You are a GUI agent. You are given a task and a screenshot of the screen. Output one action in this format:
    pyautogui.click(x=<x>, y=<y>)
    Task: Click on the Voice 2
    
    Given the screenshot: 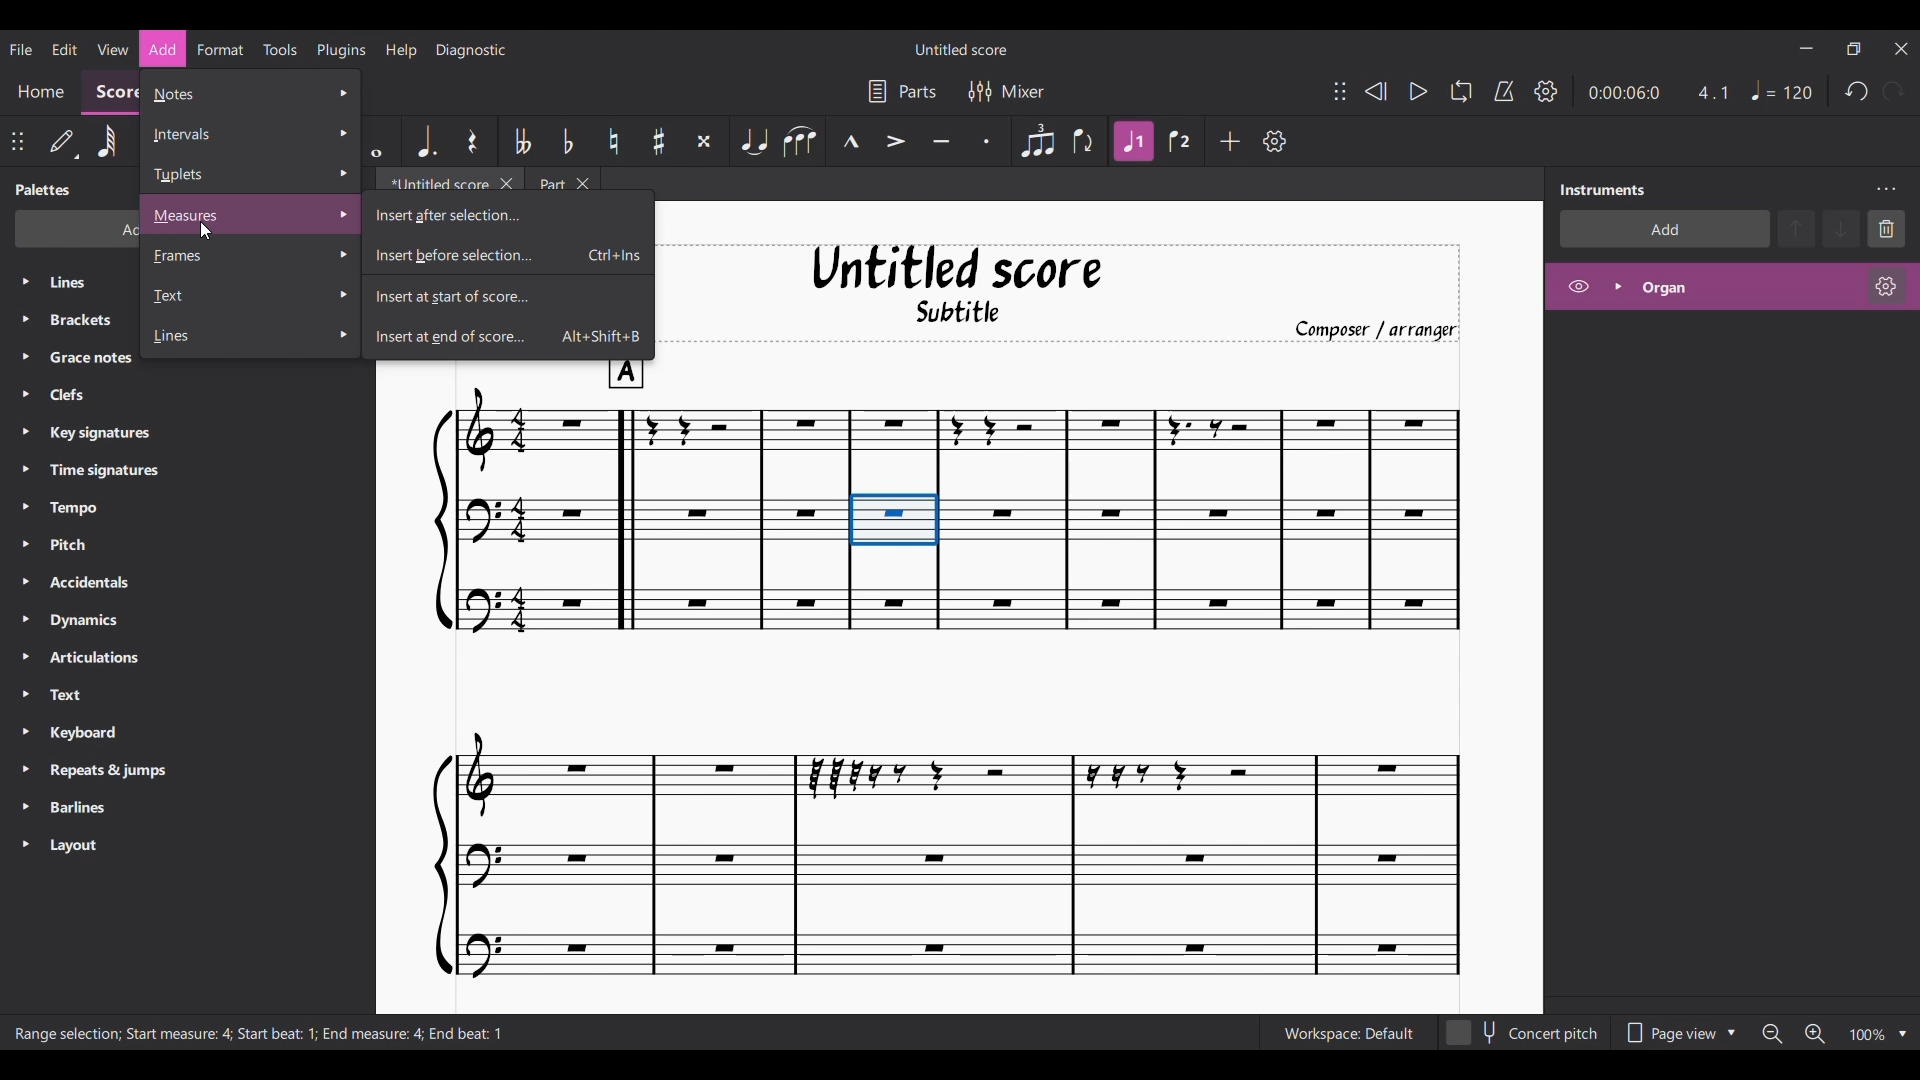 What is the action you would take?
    pyautogui.click(x=1181, y=141)
    